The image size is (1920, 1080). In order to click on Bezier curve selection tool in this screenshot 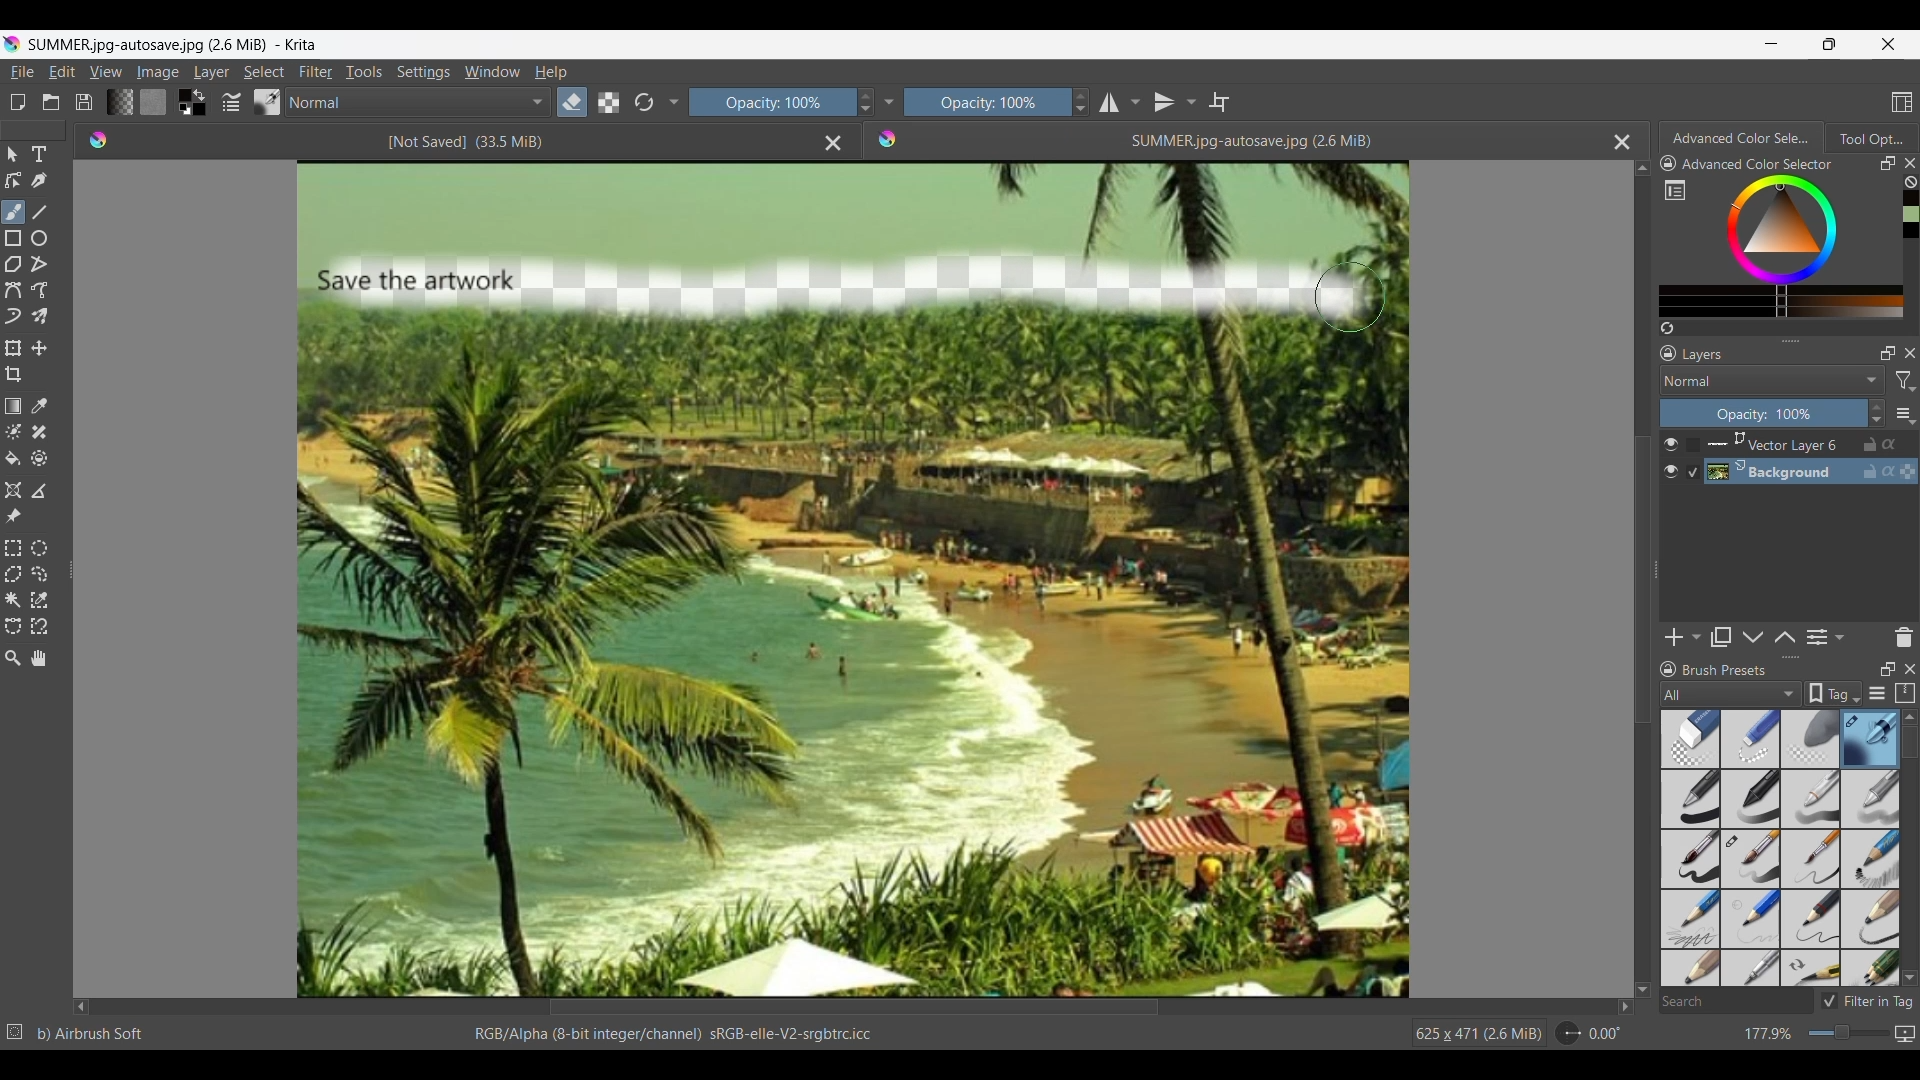, I will do `click(14, 627)`.